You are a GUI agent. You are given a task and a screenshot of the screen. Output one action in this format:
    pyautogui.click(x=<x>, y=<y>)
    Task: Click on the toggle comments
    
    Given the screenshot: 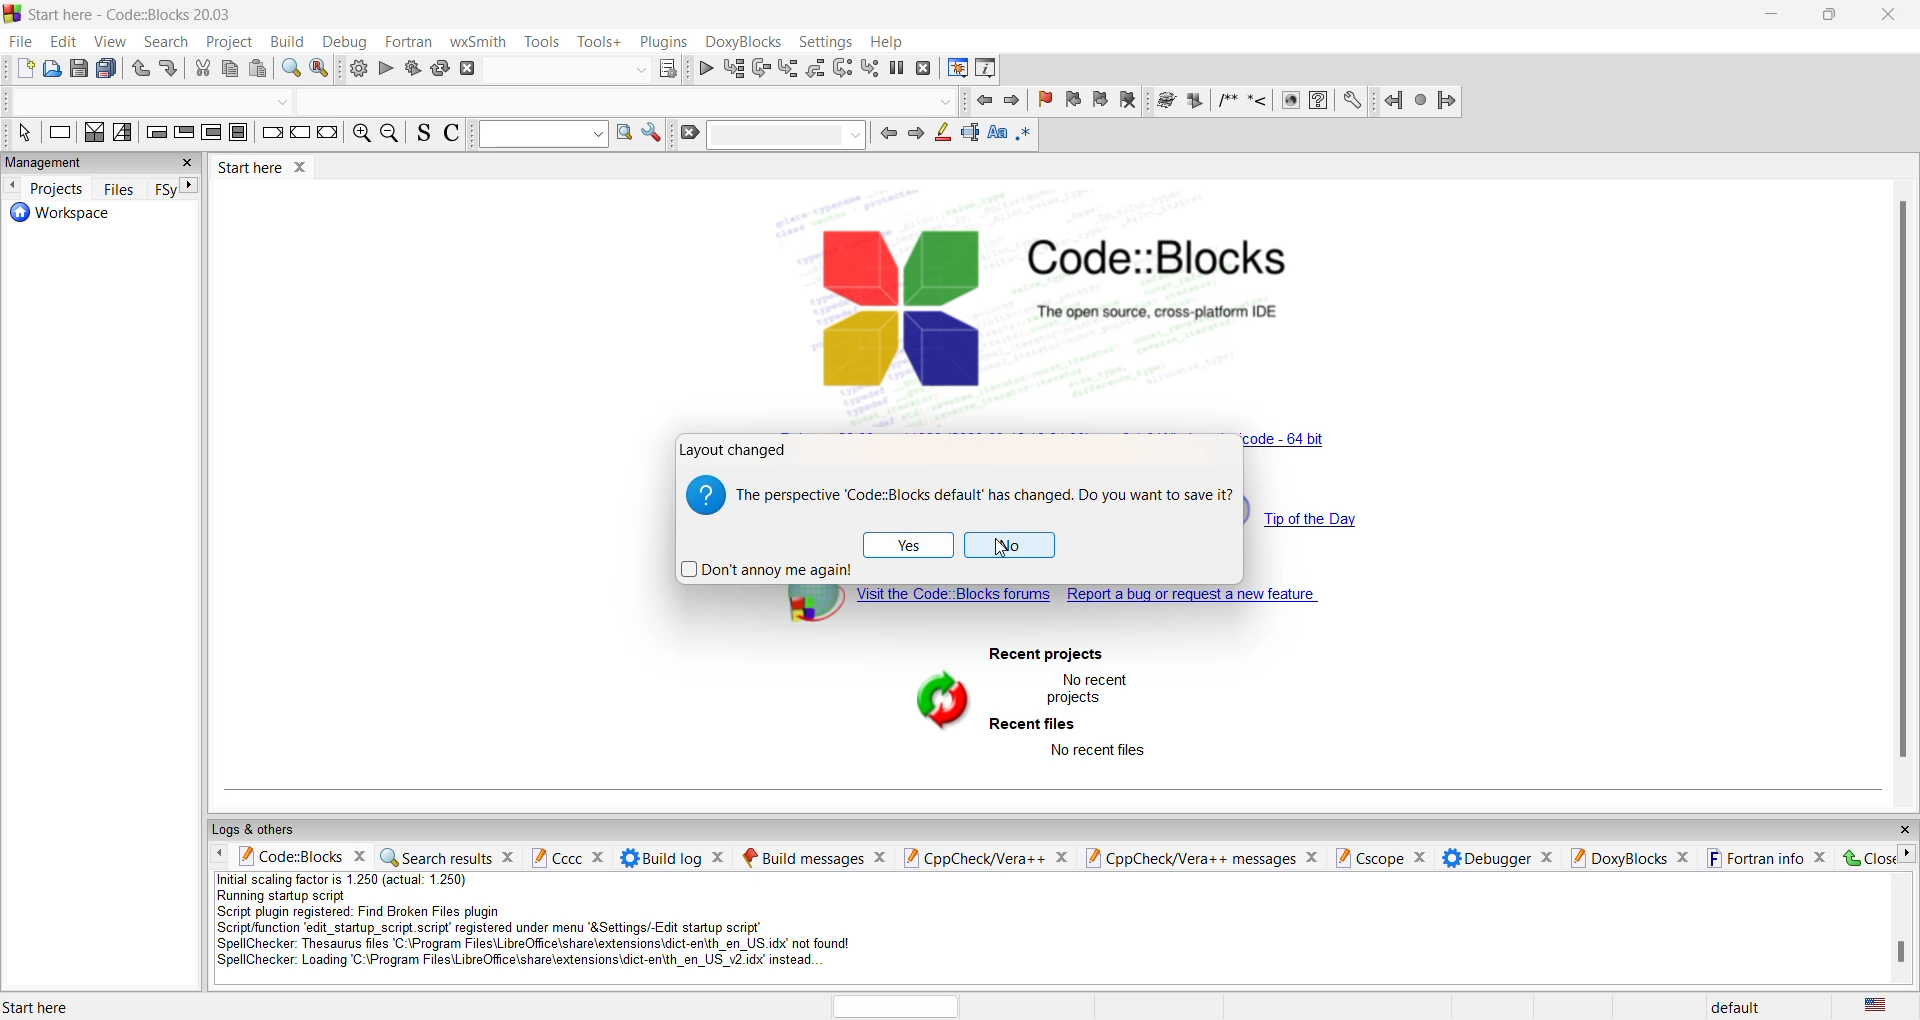 What is the action you would take?
    pyautogui.click(x=454, y=135)
    